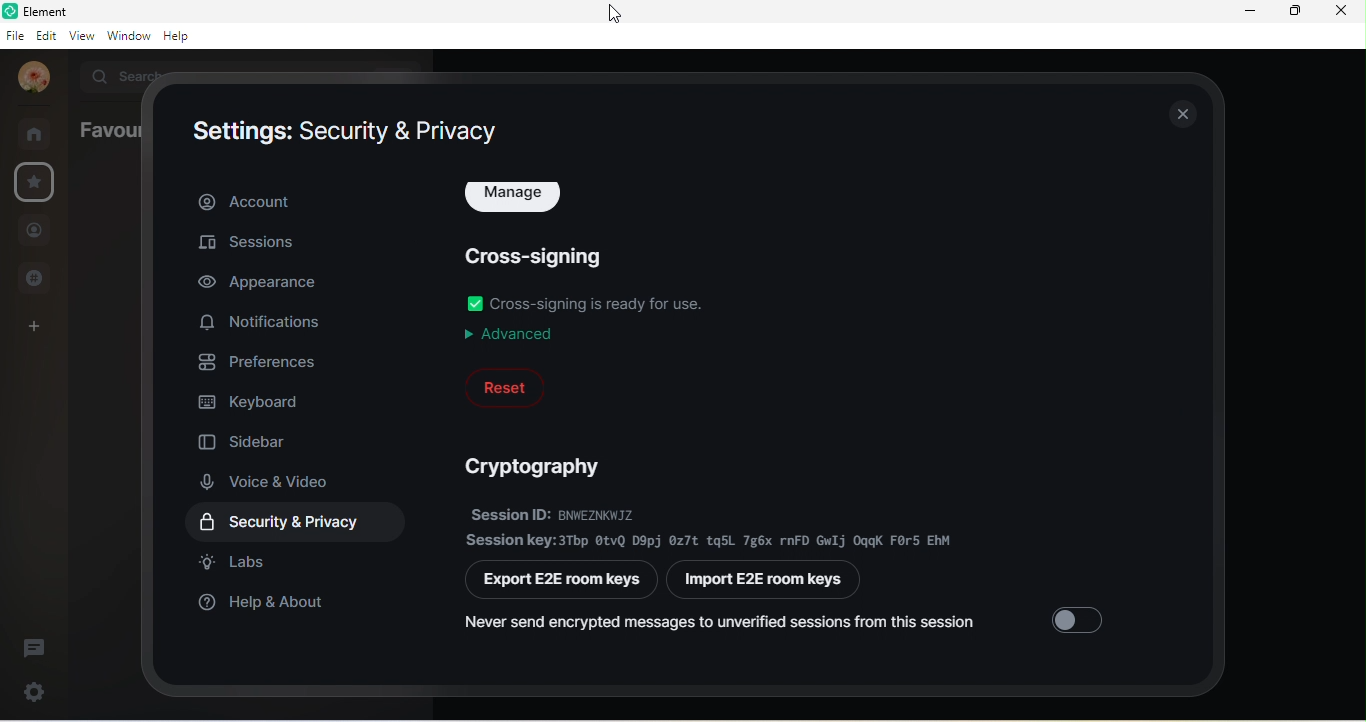  Describe the element at coordinates (266, 323) in the screenshot. I see `notifications` at that location.